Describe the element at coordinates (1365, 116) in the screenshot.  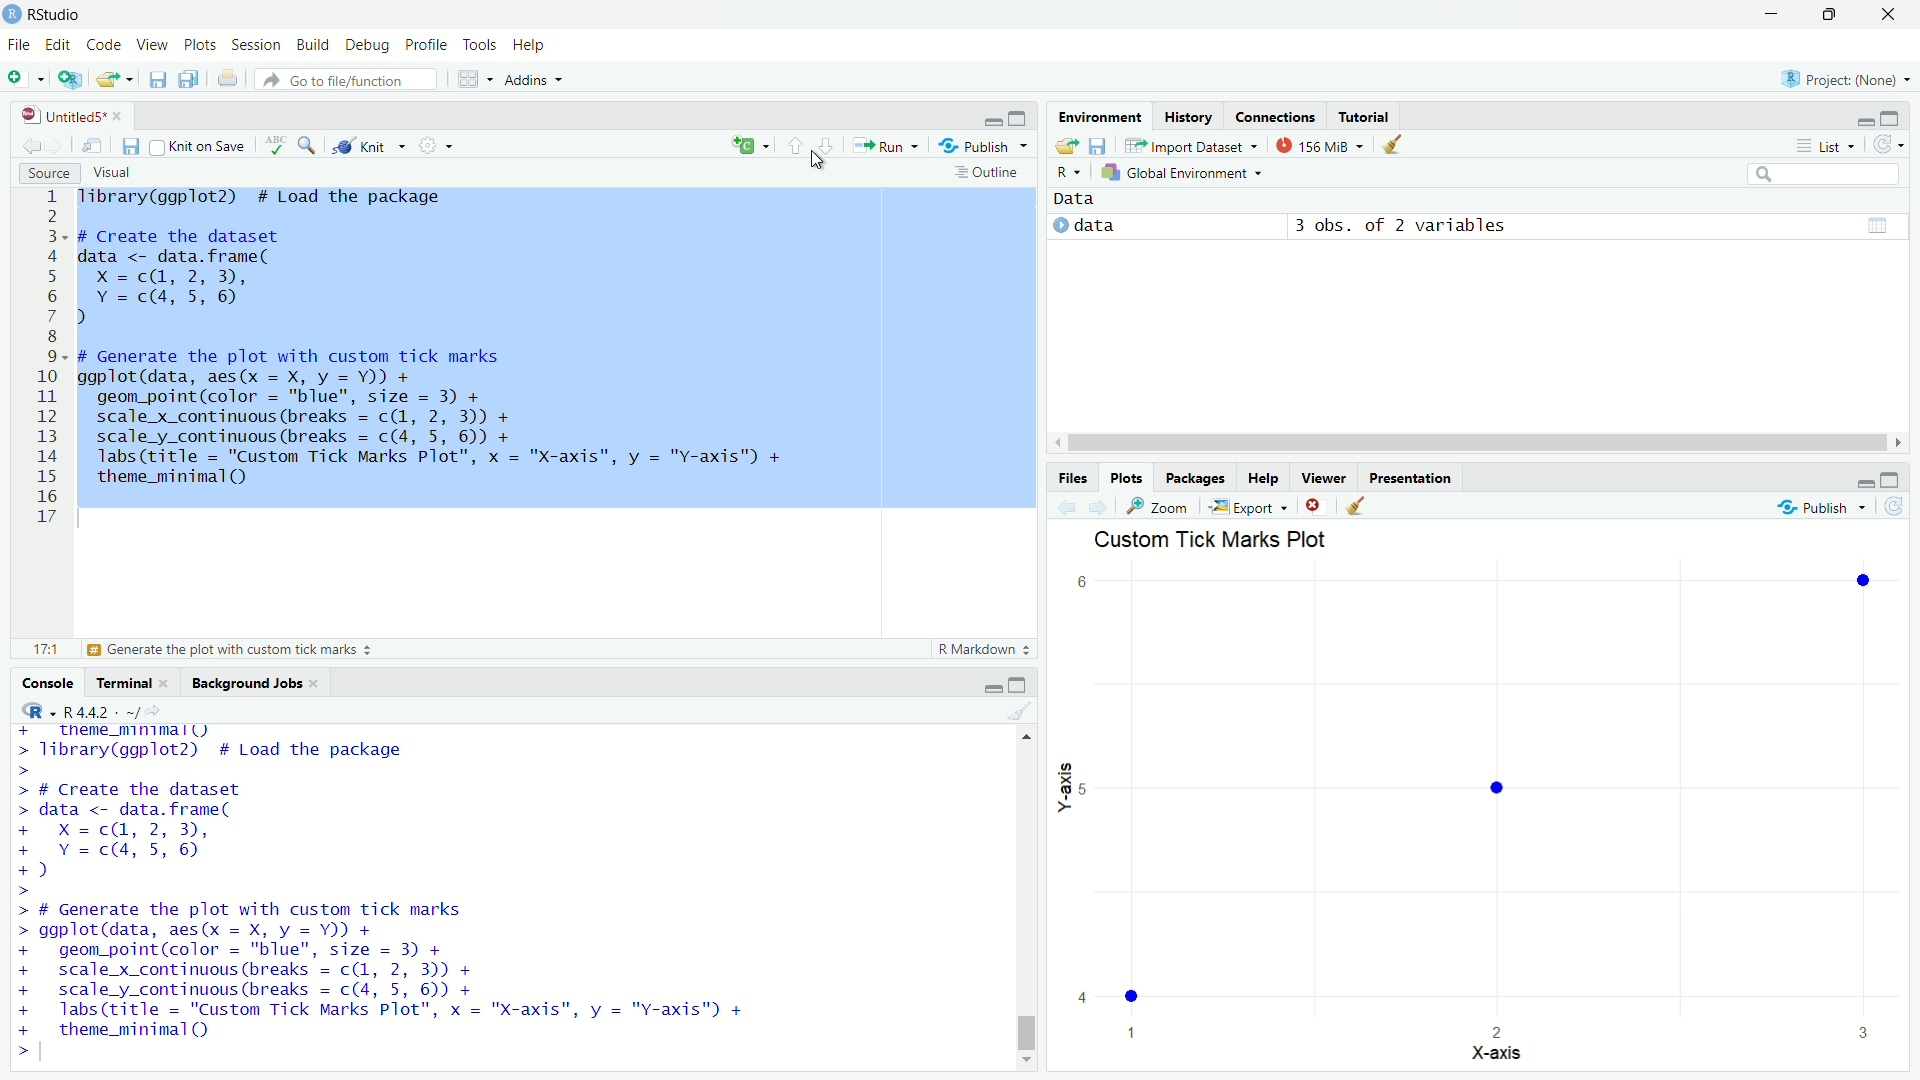
I see `tutorial` at that location.